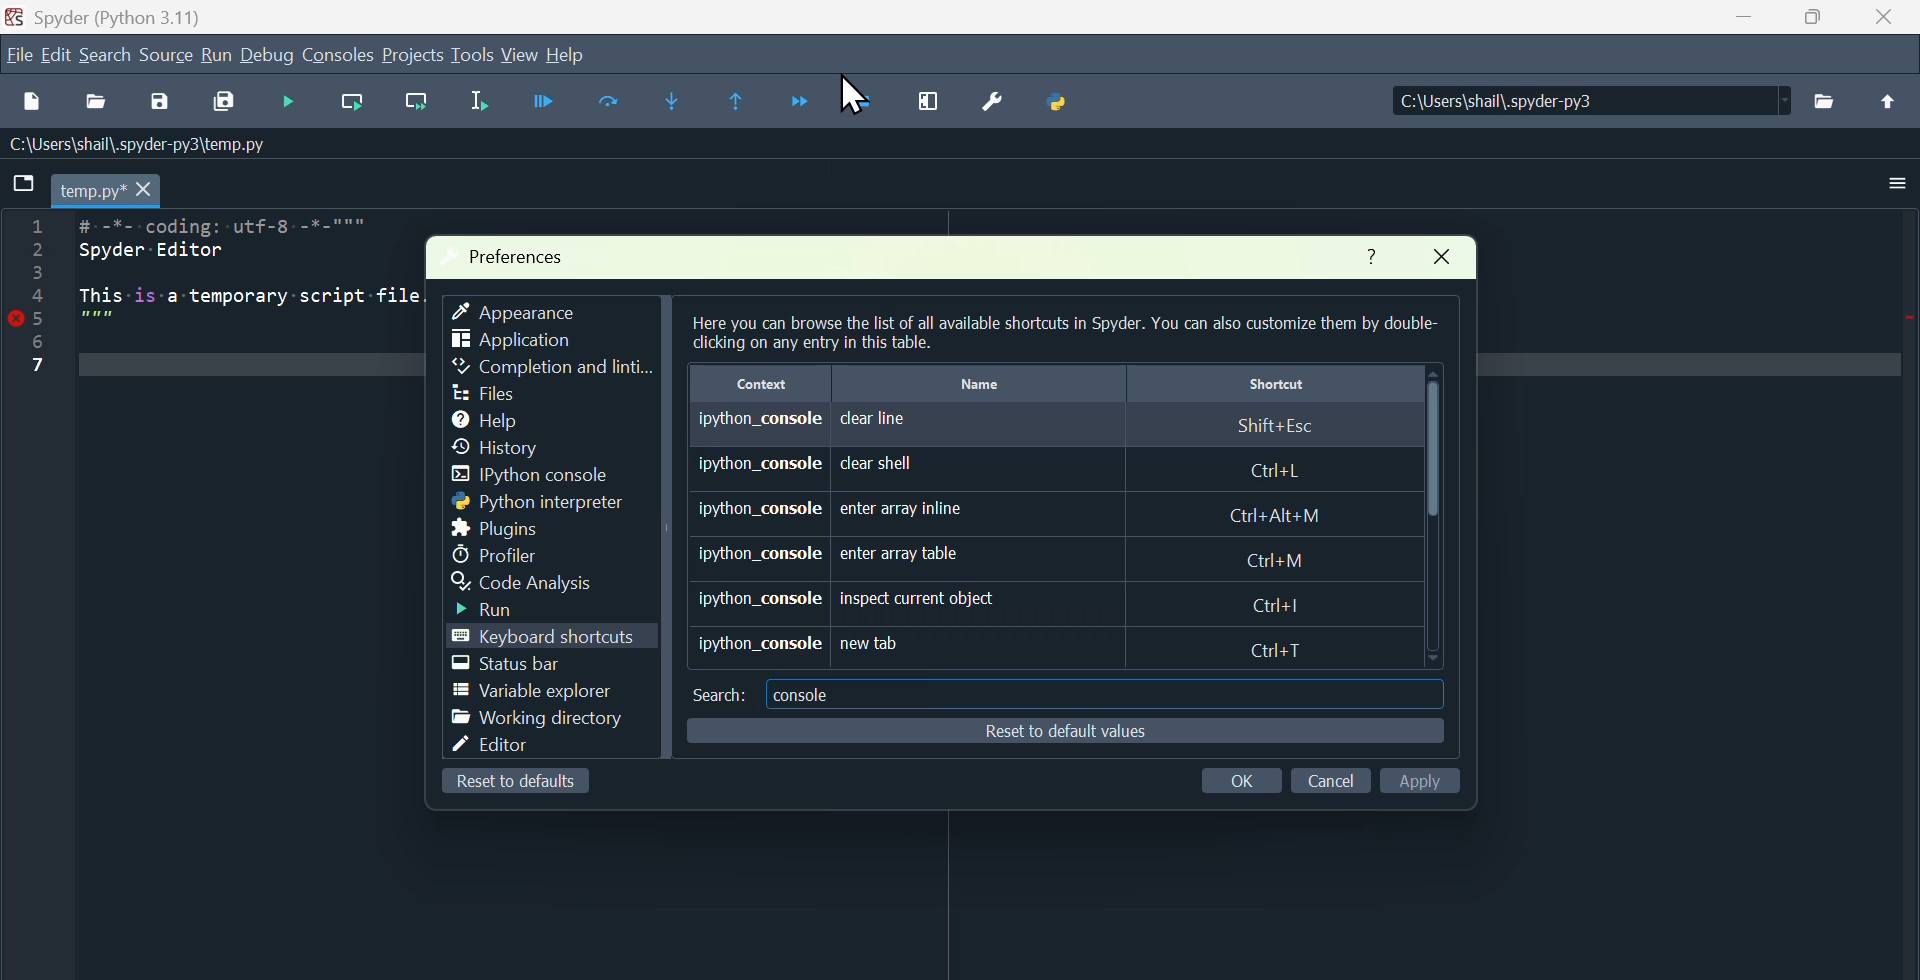 The width and height of the screenshot is (1920, 980). I want to click on Files, so click(483, 394).